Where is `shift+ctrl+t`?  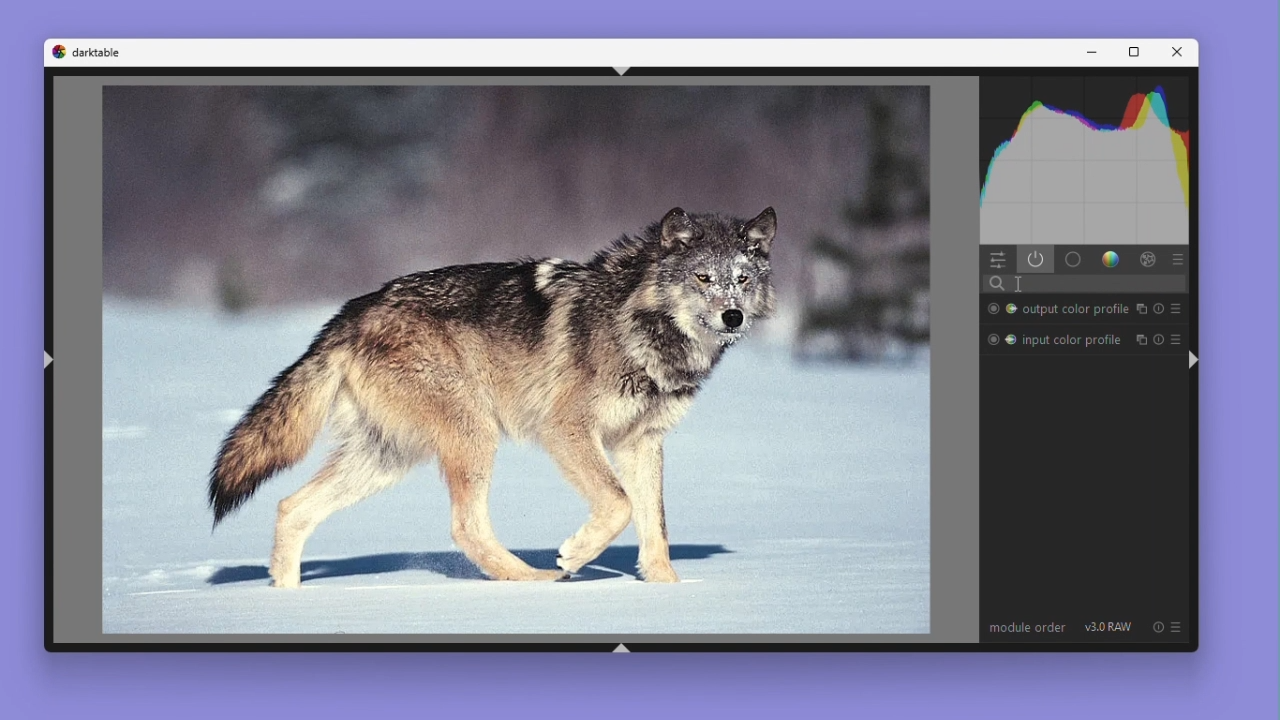
shift+ctrl+t is located at coordinates (619, 71).